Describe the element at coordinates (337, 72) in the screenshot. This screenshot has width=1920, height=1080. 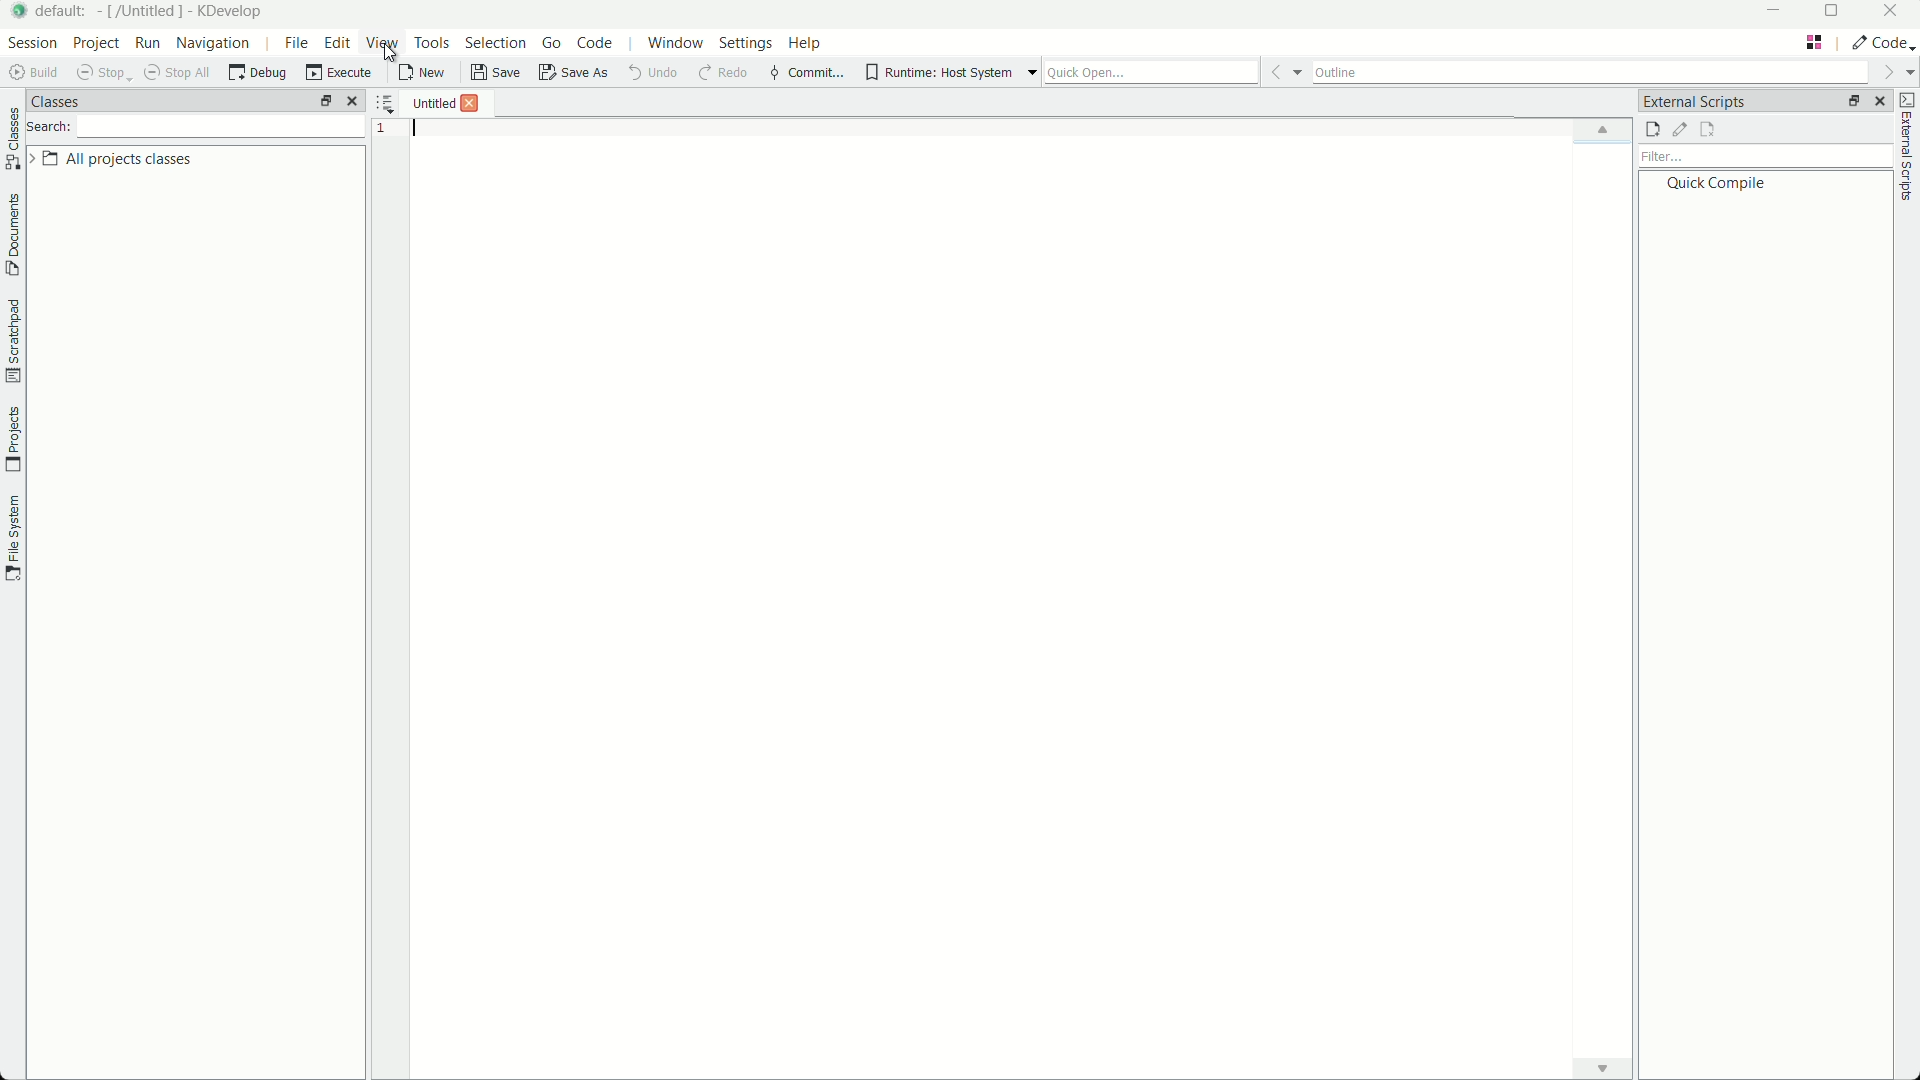
I see `execute` at that location.